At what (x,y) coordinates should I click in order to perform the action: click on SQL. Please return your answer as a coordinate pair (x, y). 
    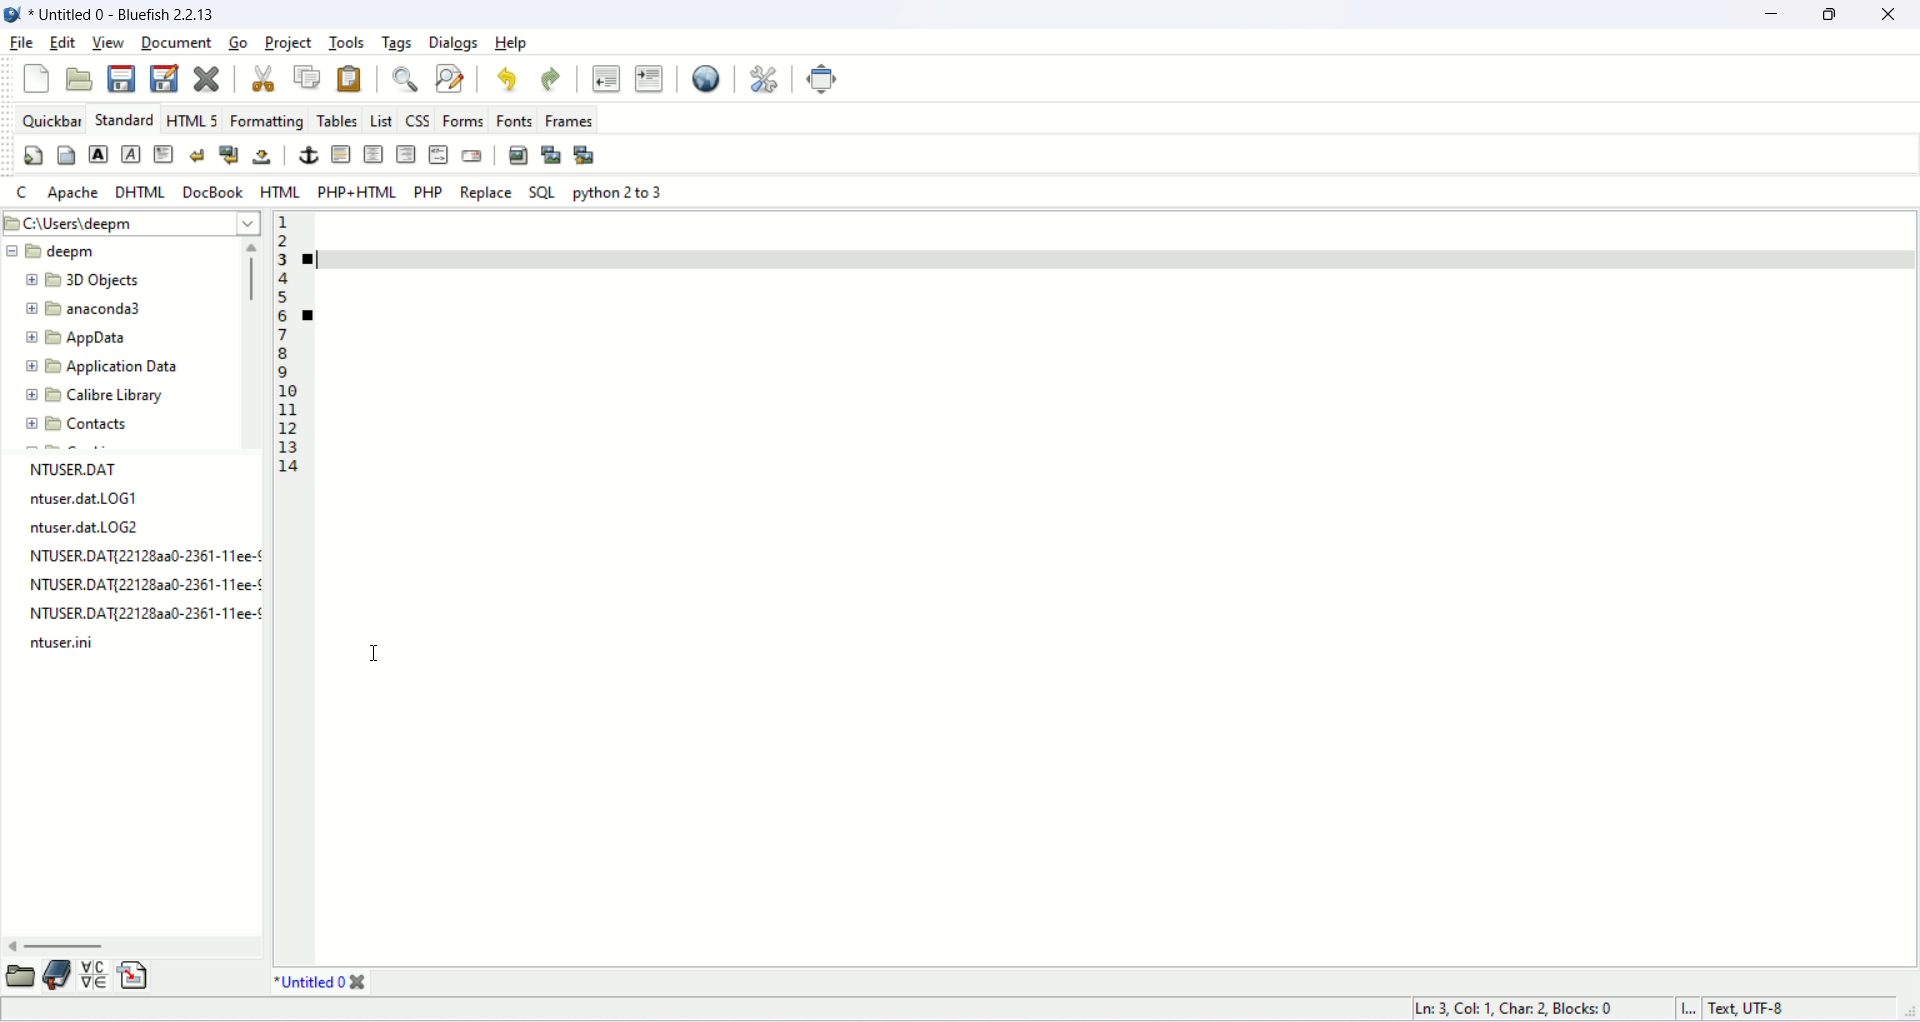
    Looking at the image, I should click on (546, 192).